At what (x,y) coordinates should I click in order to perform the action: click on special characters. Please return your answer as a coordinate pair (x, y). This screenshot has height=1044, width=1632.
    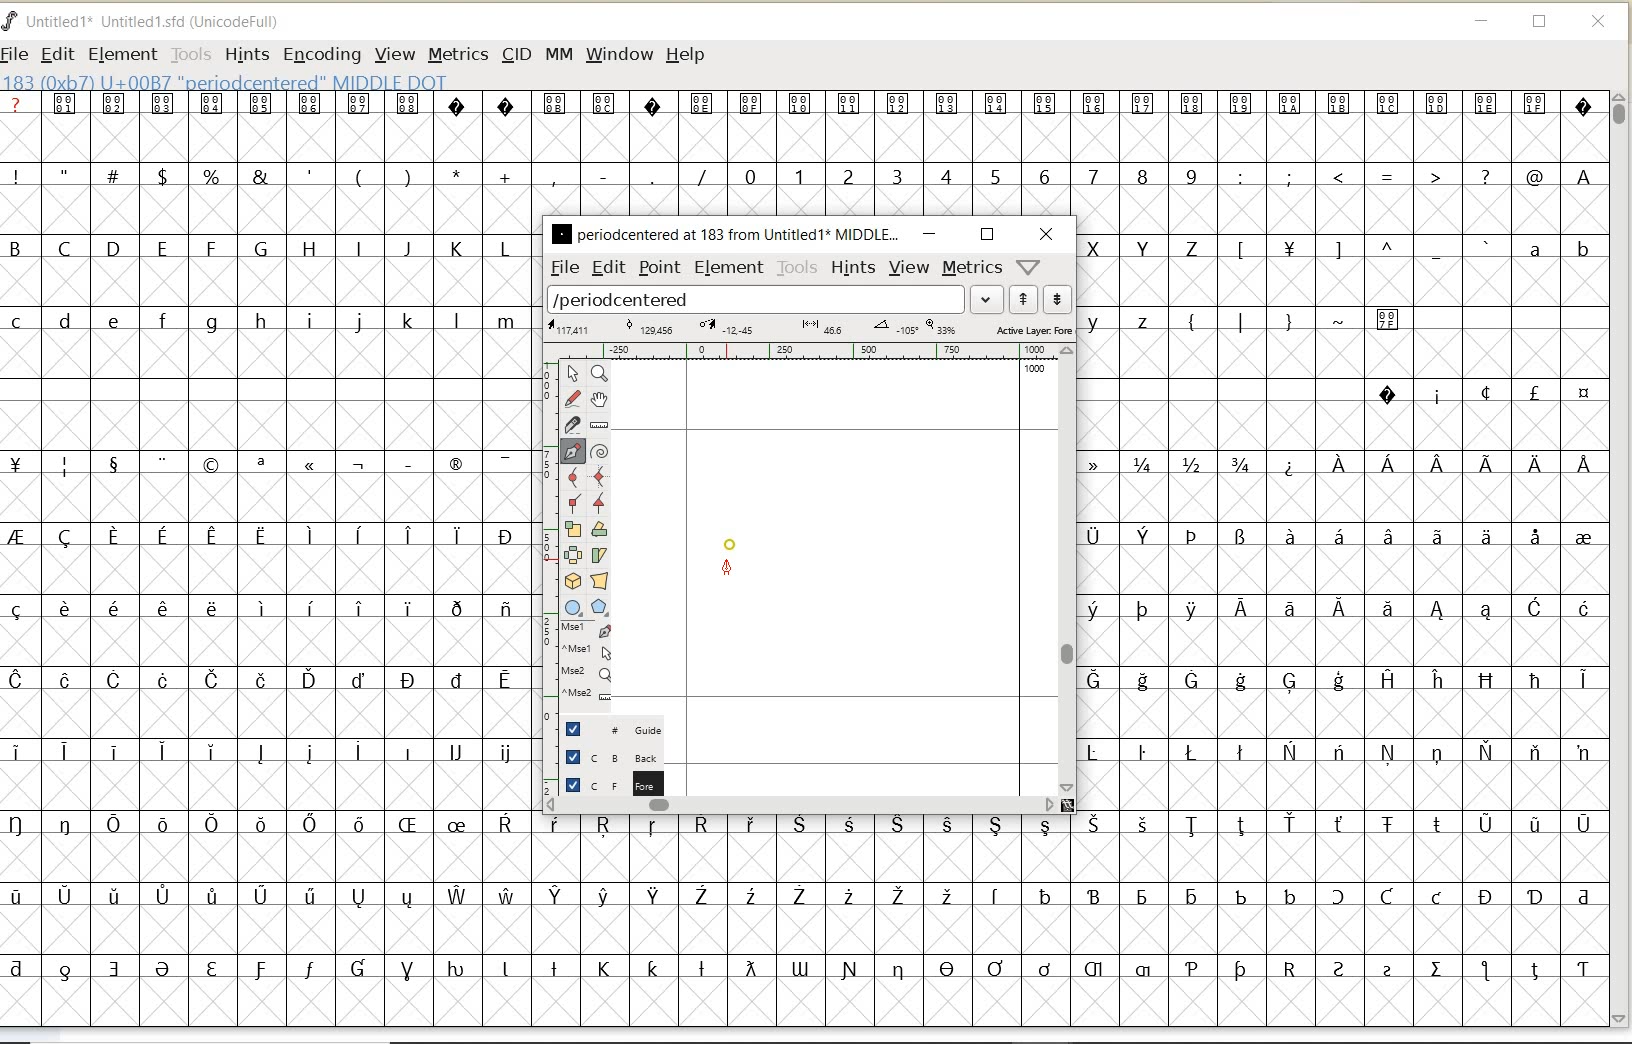
    Looking at the image, I should click on (1483, 393).